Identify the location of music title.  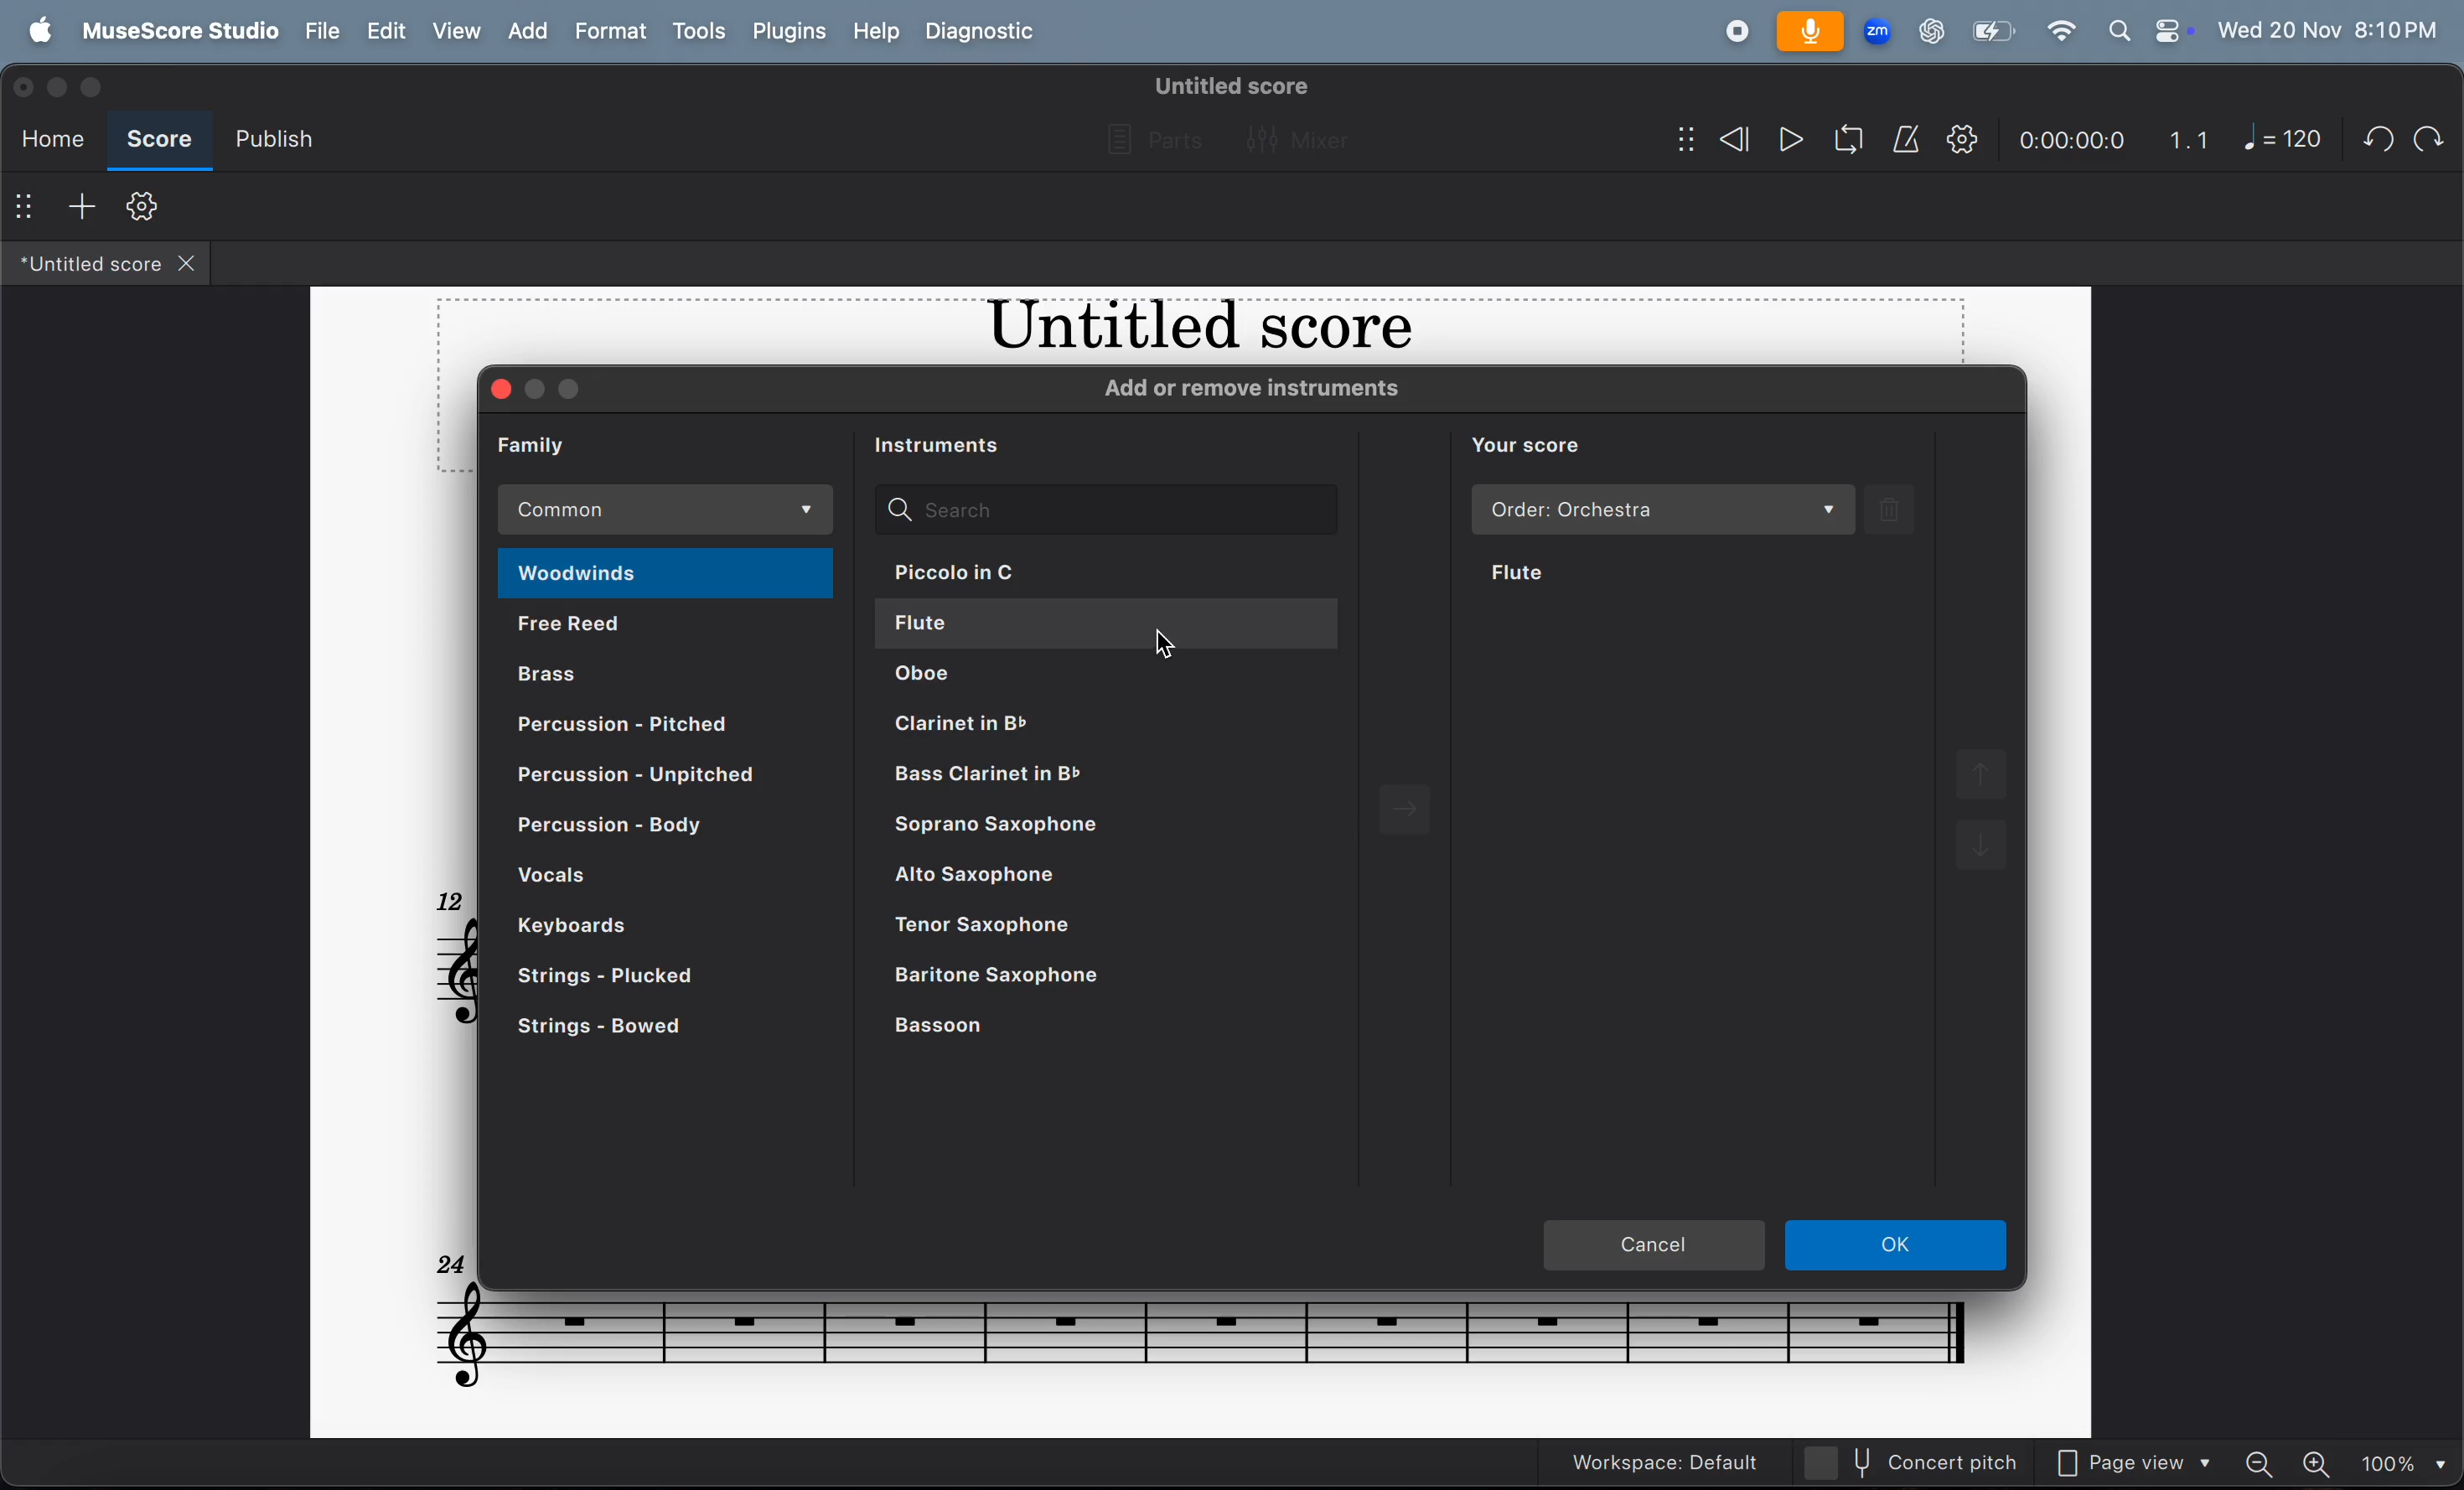
(1185, 330).